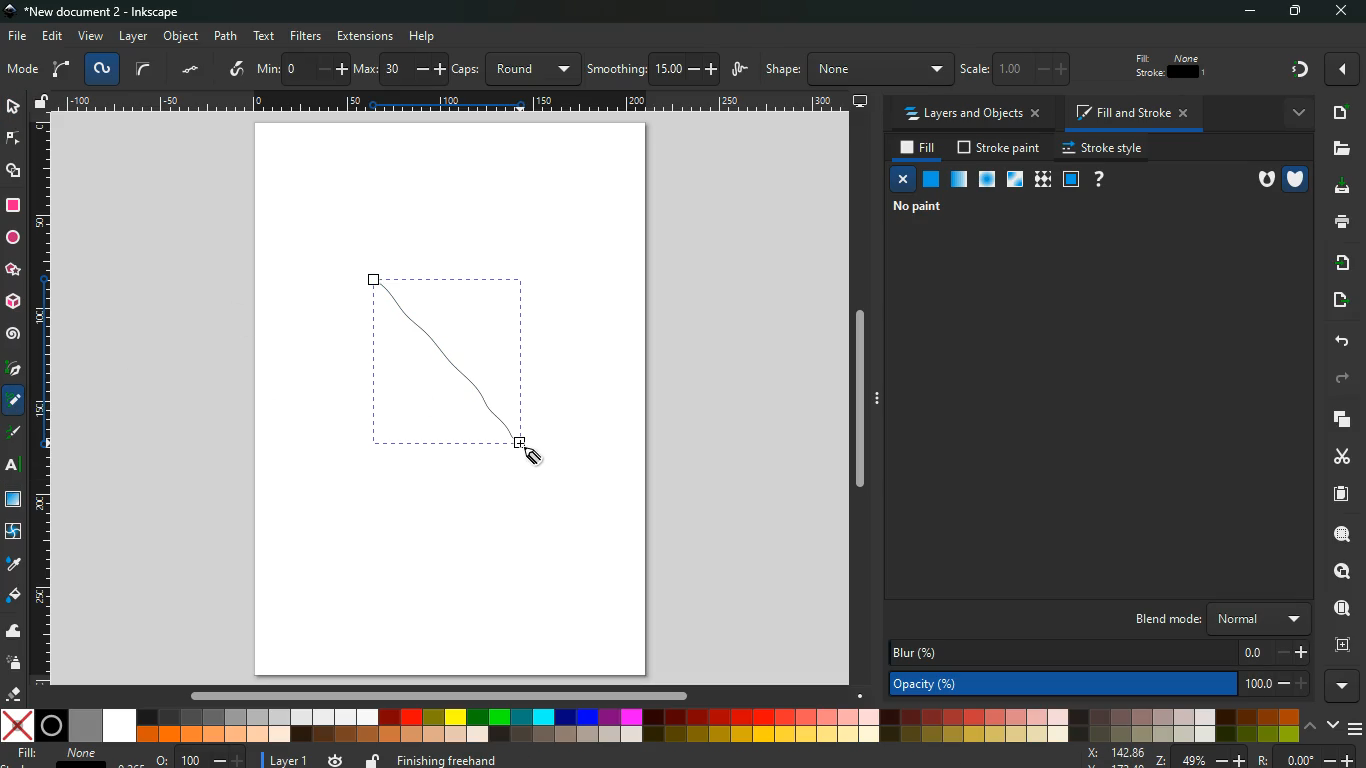 The height and width of the screenshot is (768, 1366). What do you see at coordinates (740, 71) in the screenshot?
I see `wiggle` at bounding box center [740, 71].